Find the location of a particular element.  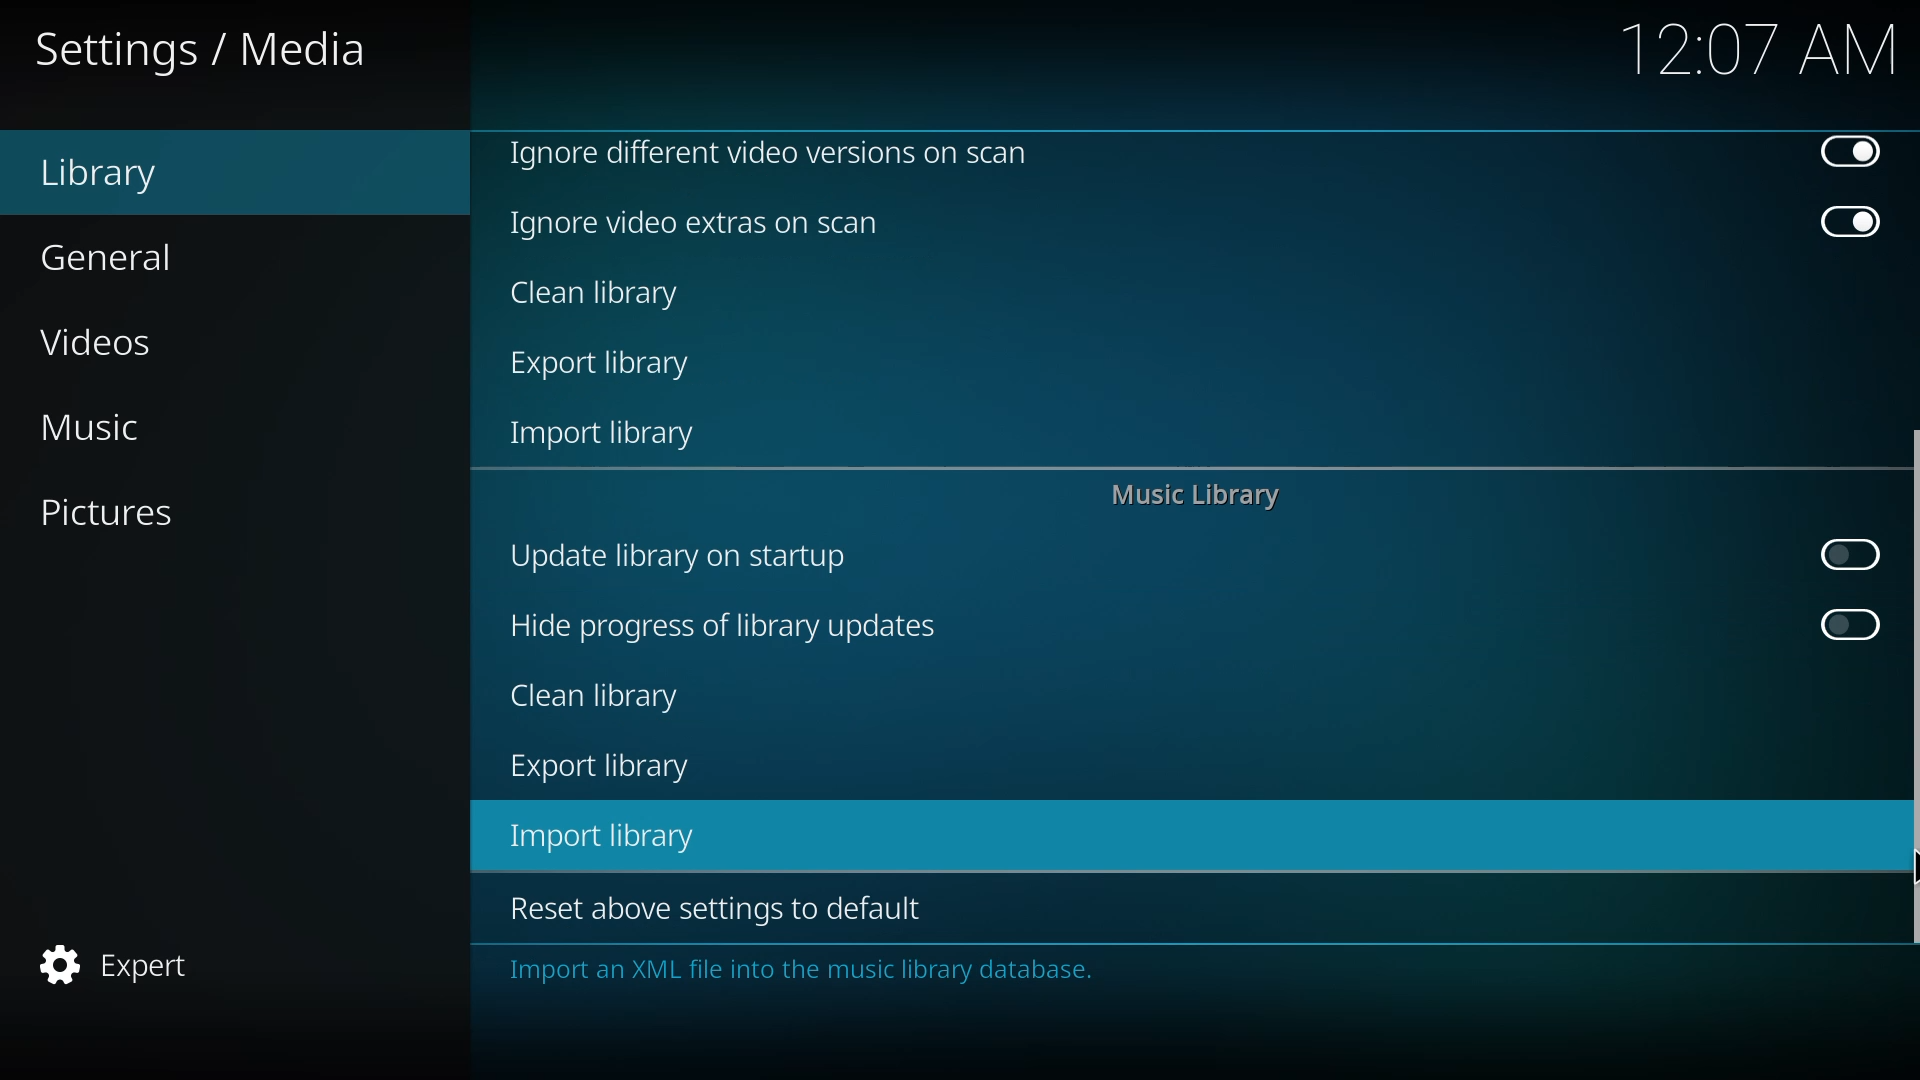

settings media is located at coordinates (205, 51).